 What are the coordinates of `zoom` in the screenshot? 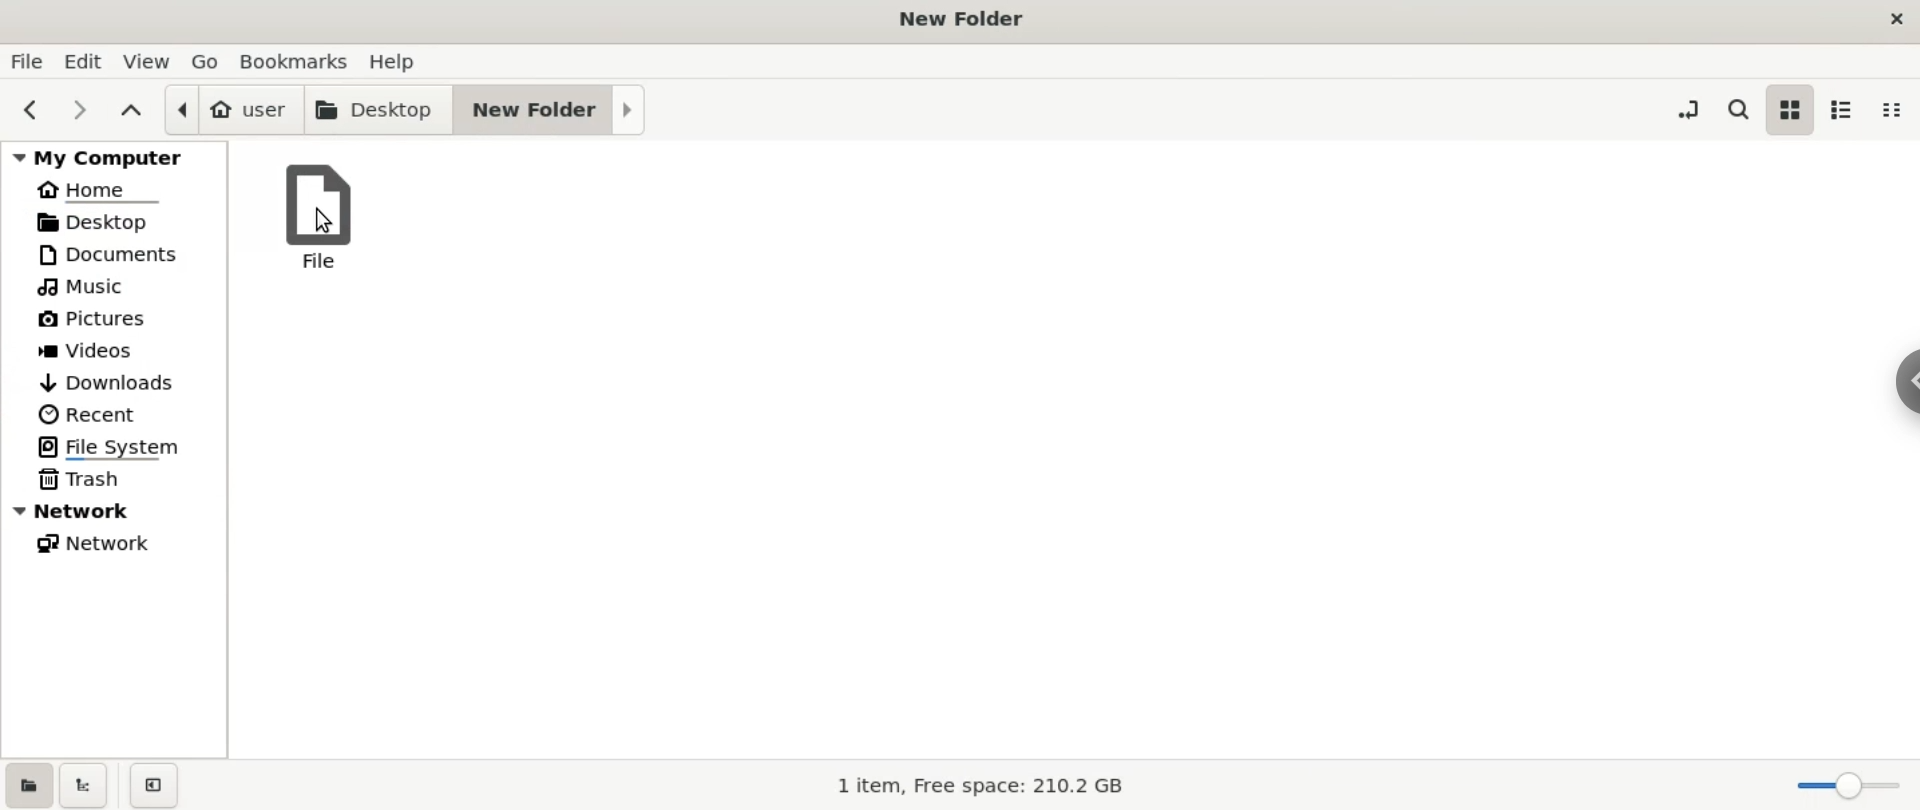 It's located at (1840, 781).